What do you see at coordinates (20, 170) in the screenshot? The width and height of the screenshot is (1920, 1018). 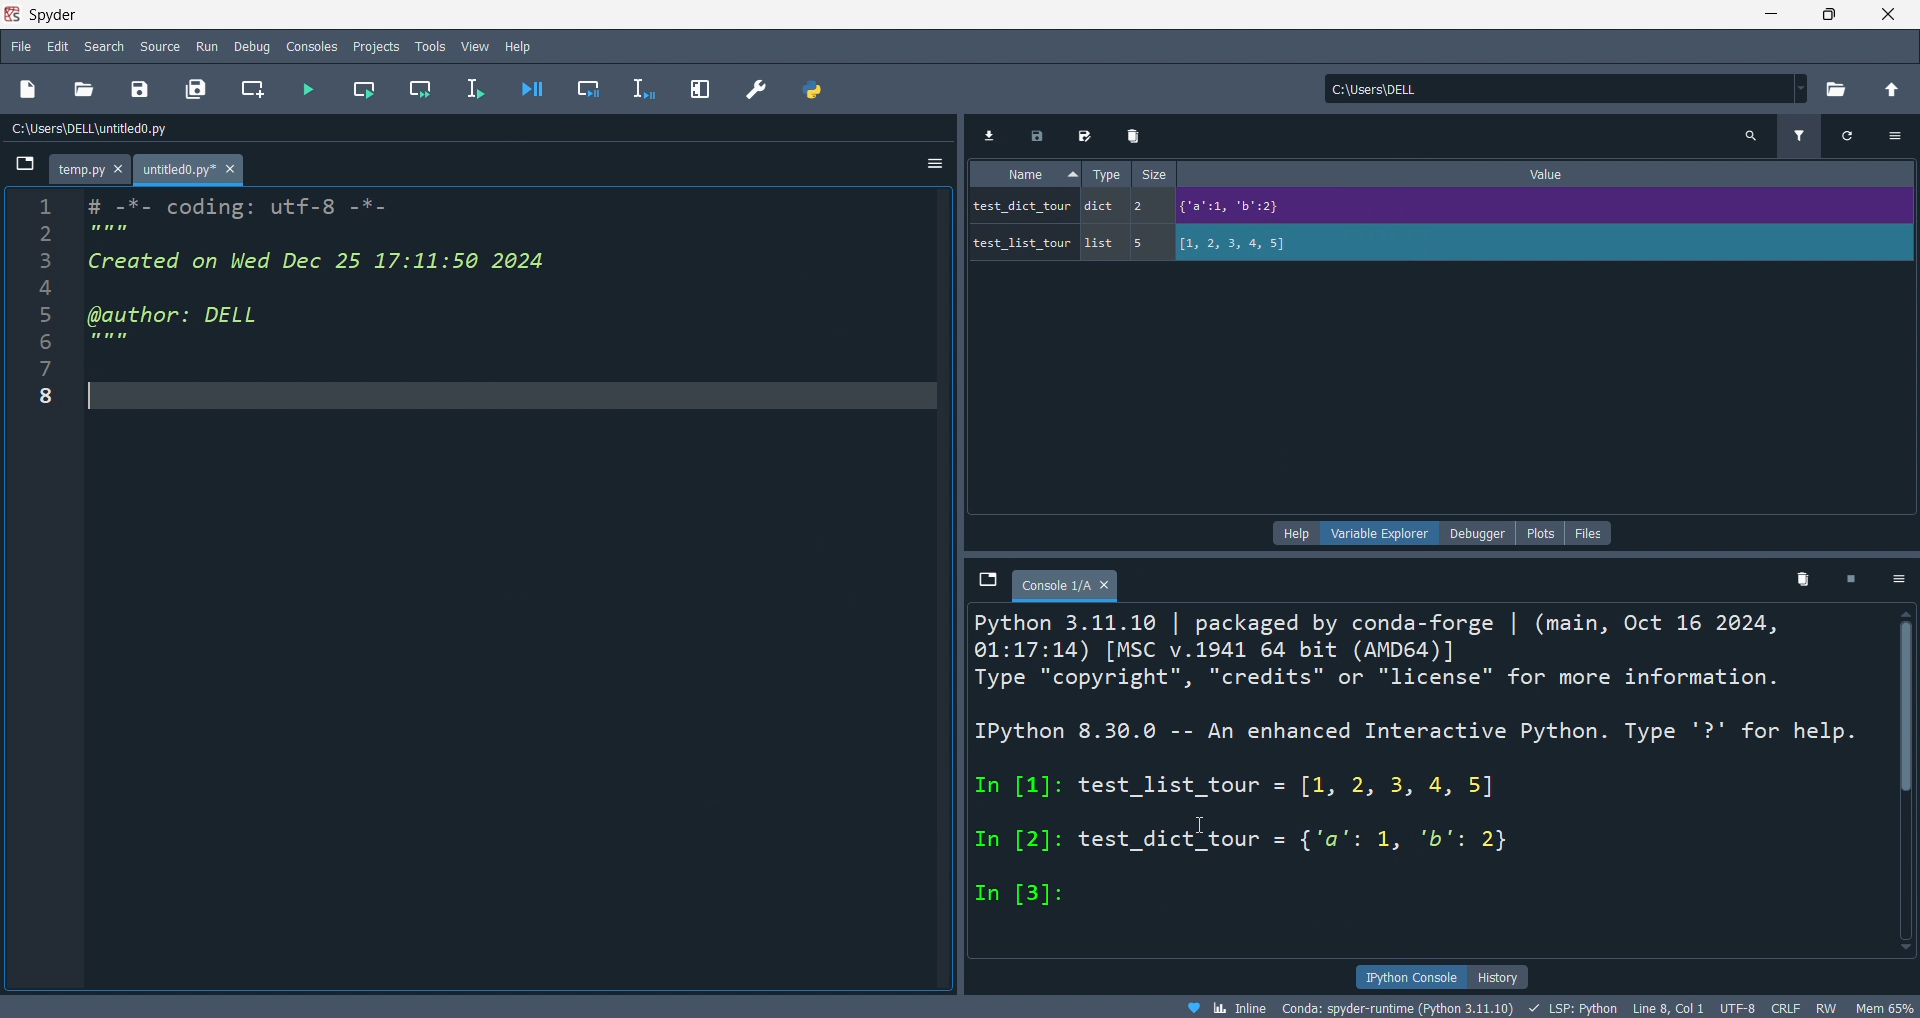 I see `browse tabs` at bounding box center [20, 170].